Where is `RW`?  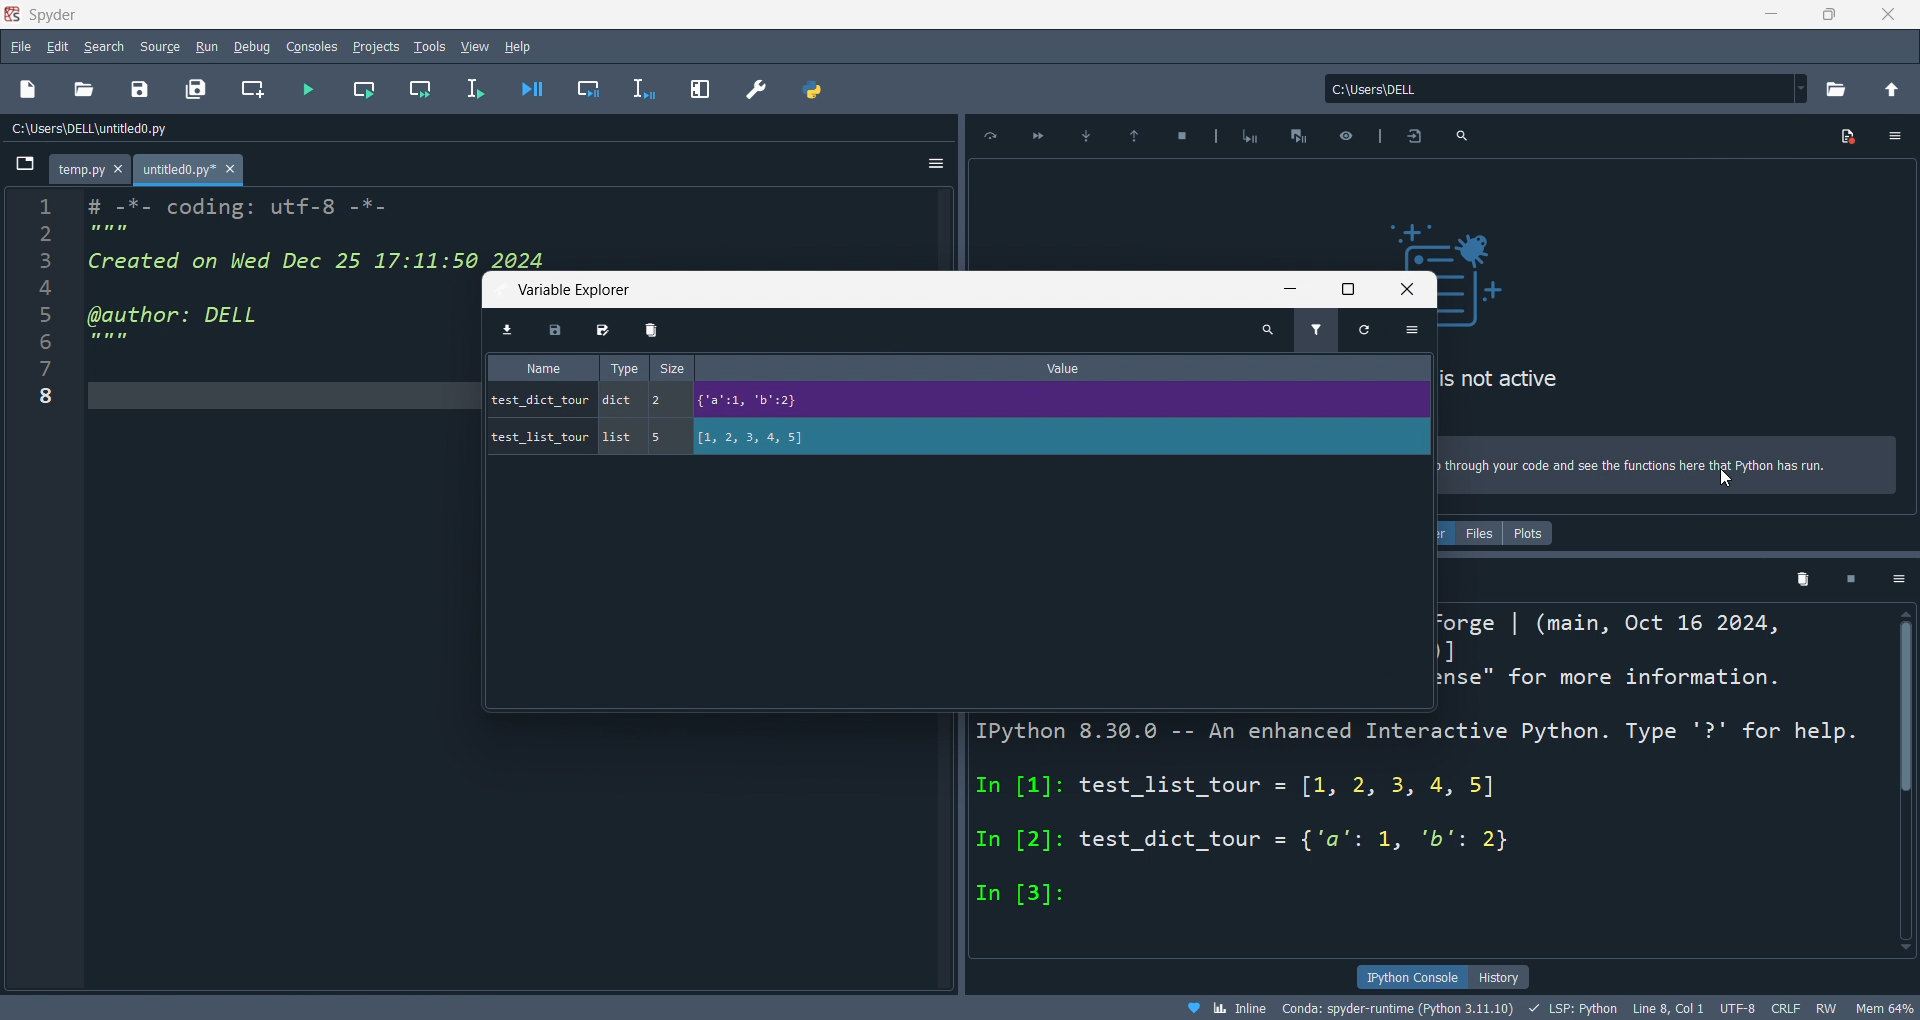
RW is located at coordinates (1833, 1006).